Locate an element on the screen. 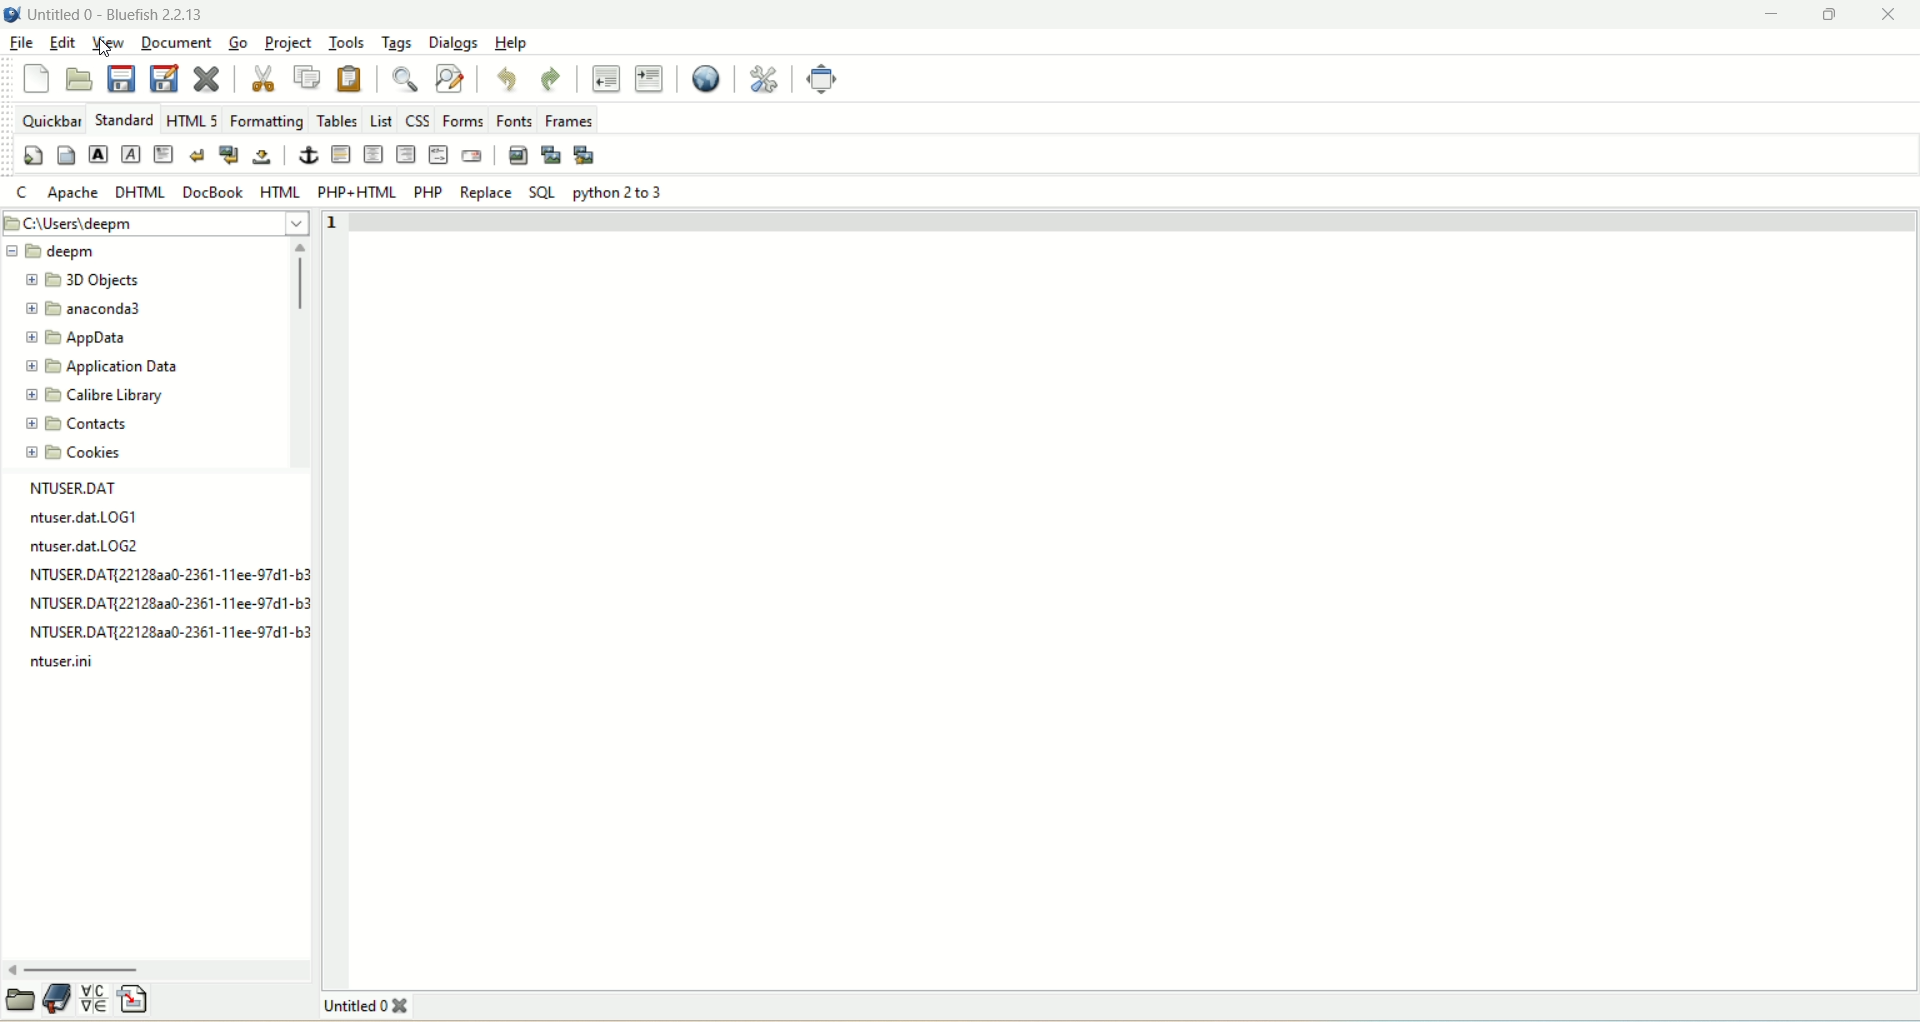  3D objects is located at coordinates (84, 282).